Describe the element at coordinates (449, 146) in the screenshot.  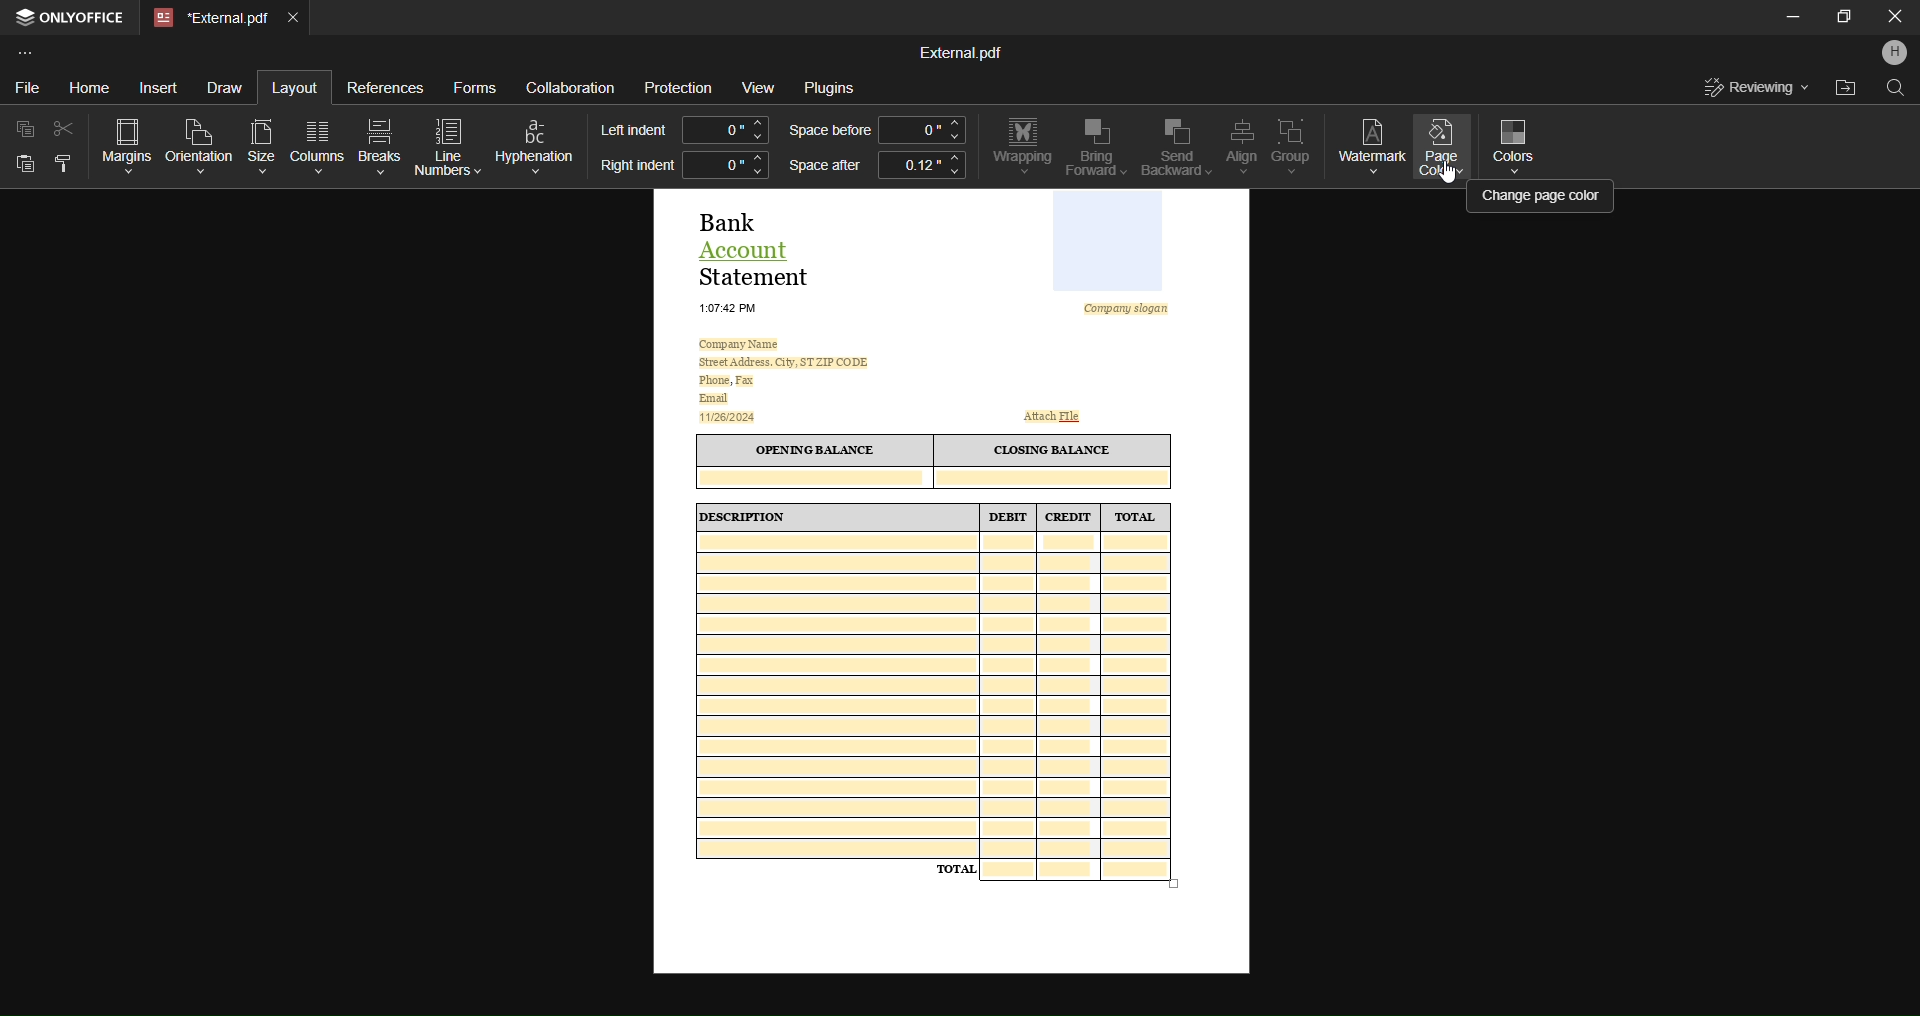
I see `Line Numbers` at that location.